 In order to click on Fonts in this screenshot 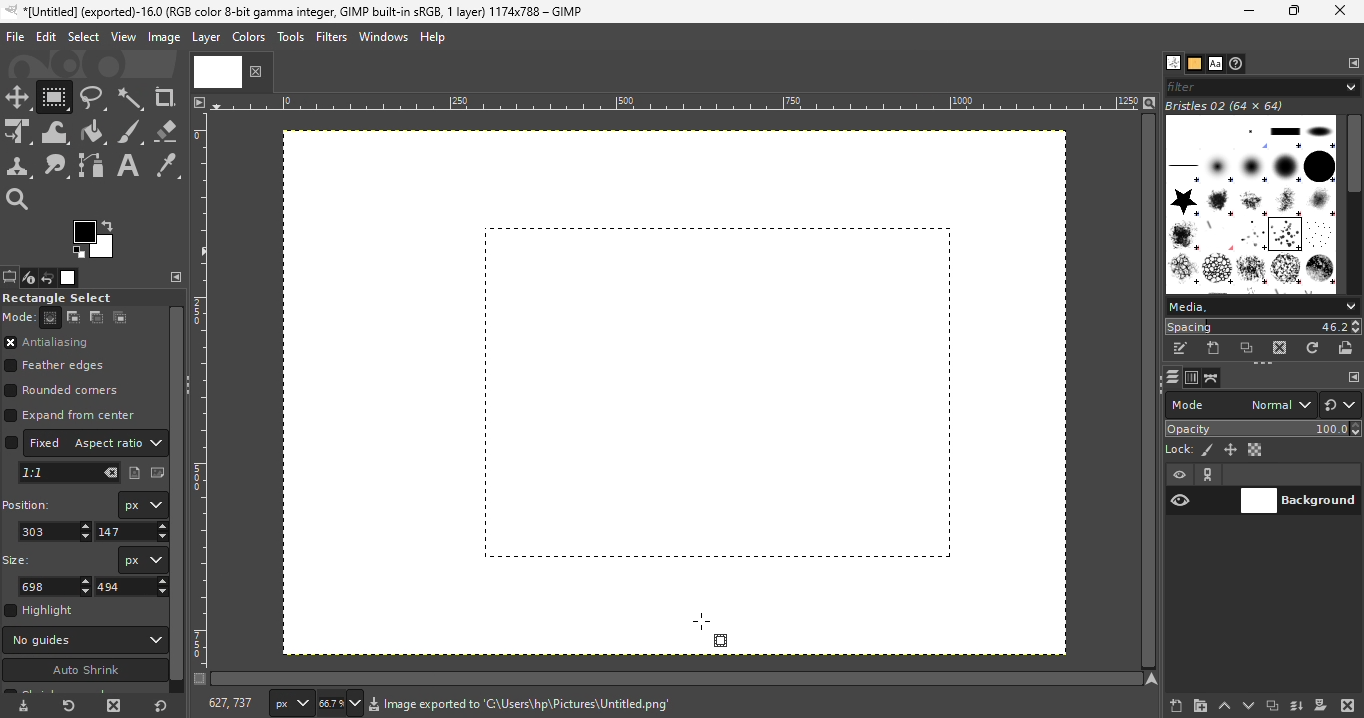, I will do `click(1215, 64)`.